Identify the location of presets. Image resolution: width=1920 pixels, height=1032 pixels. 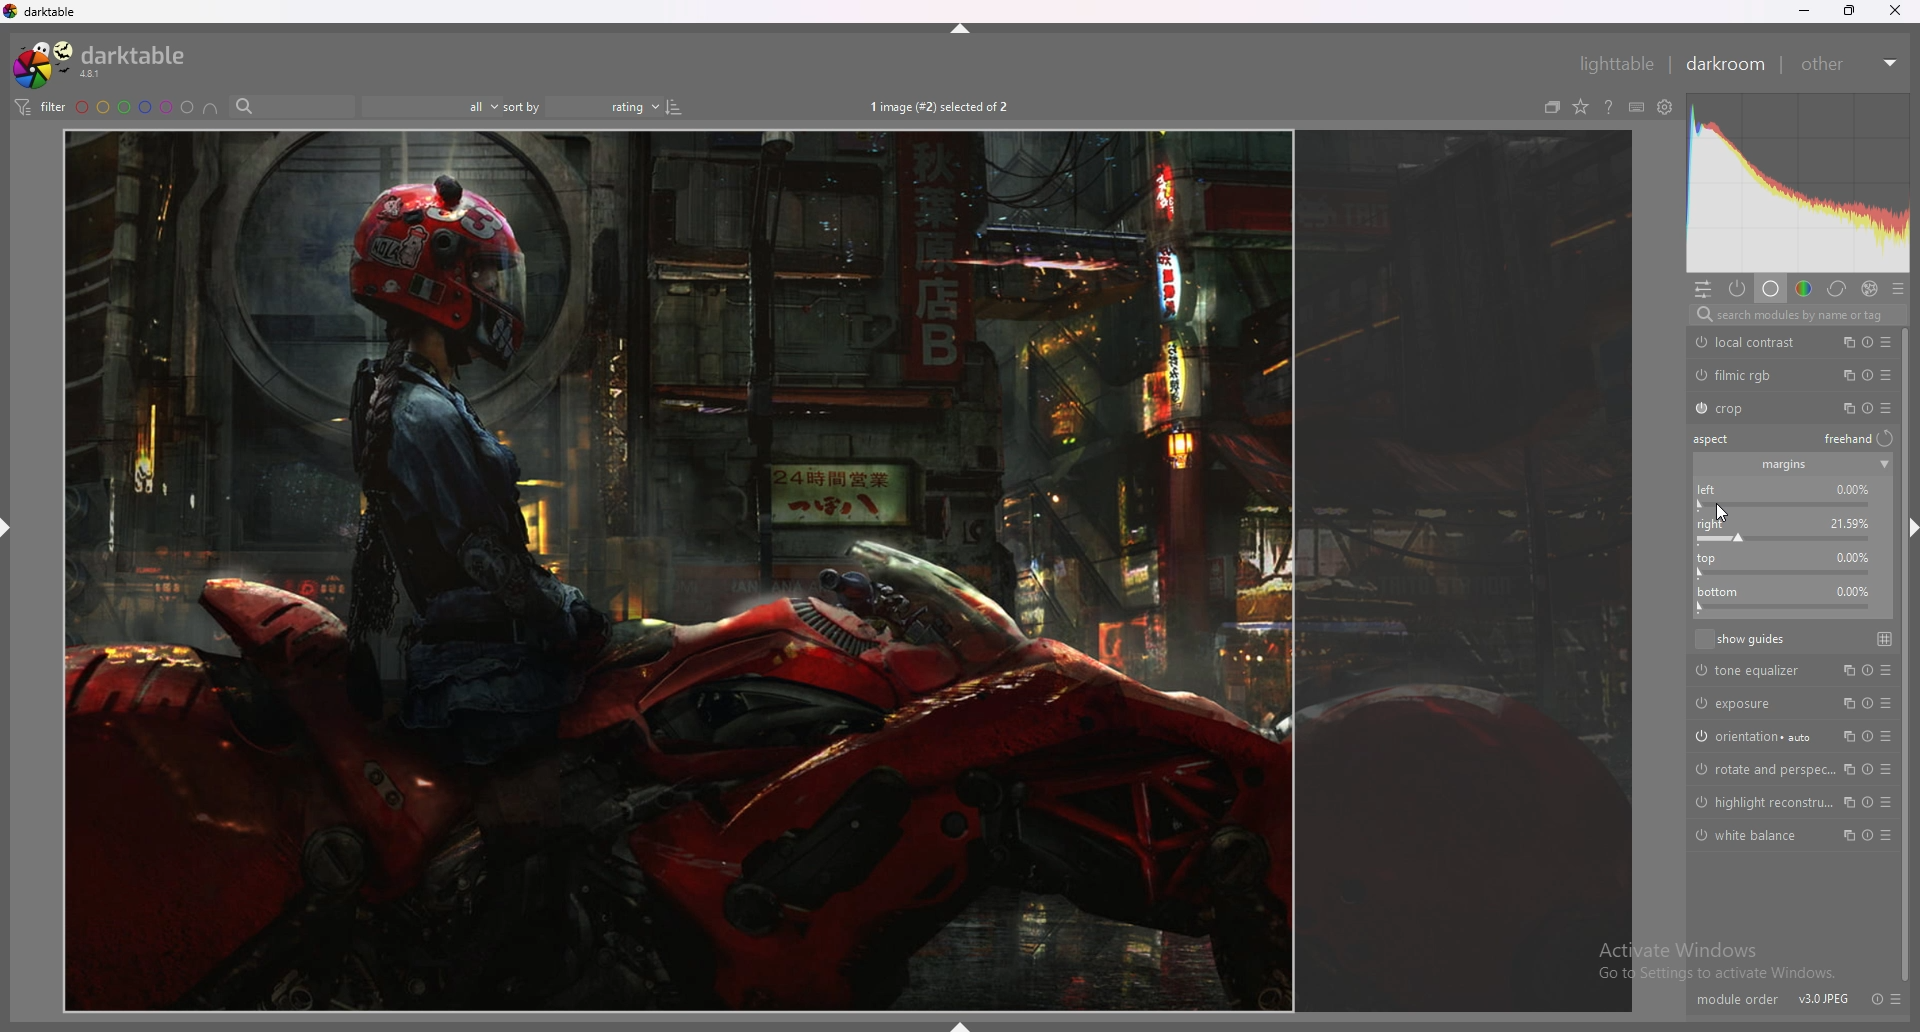
(1886, 407).